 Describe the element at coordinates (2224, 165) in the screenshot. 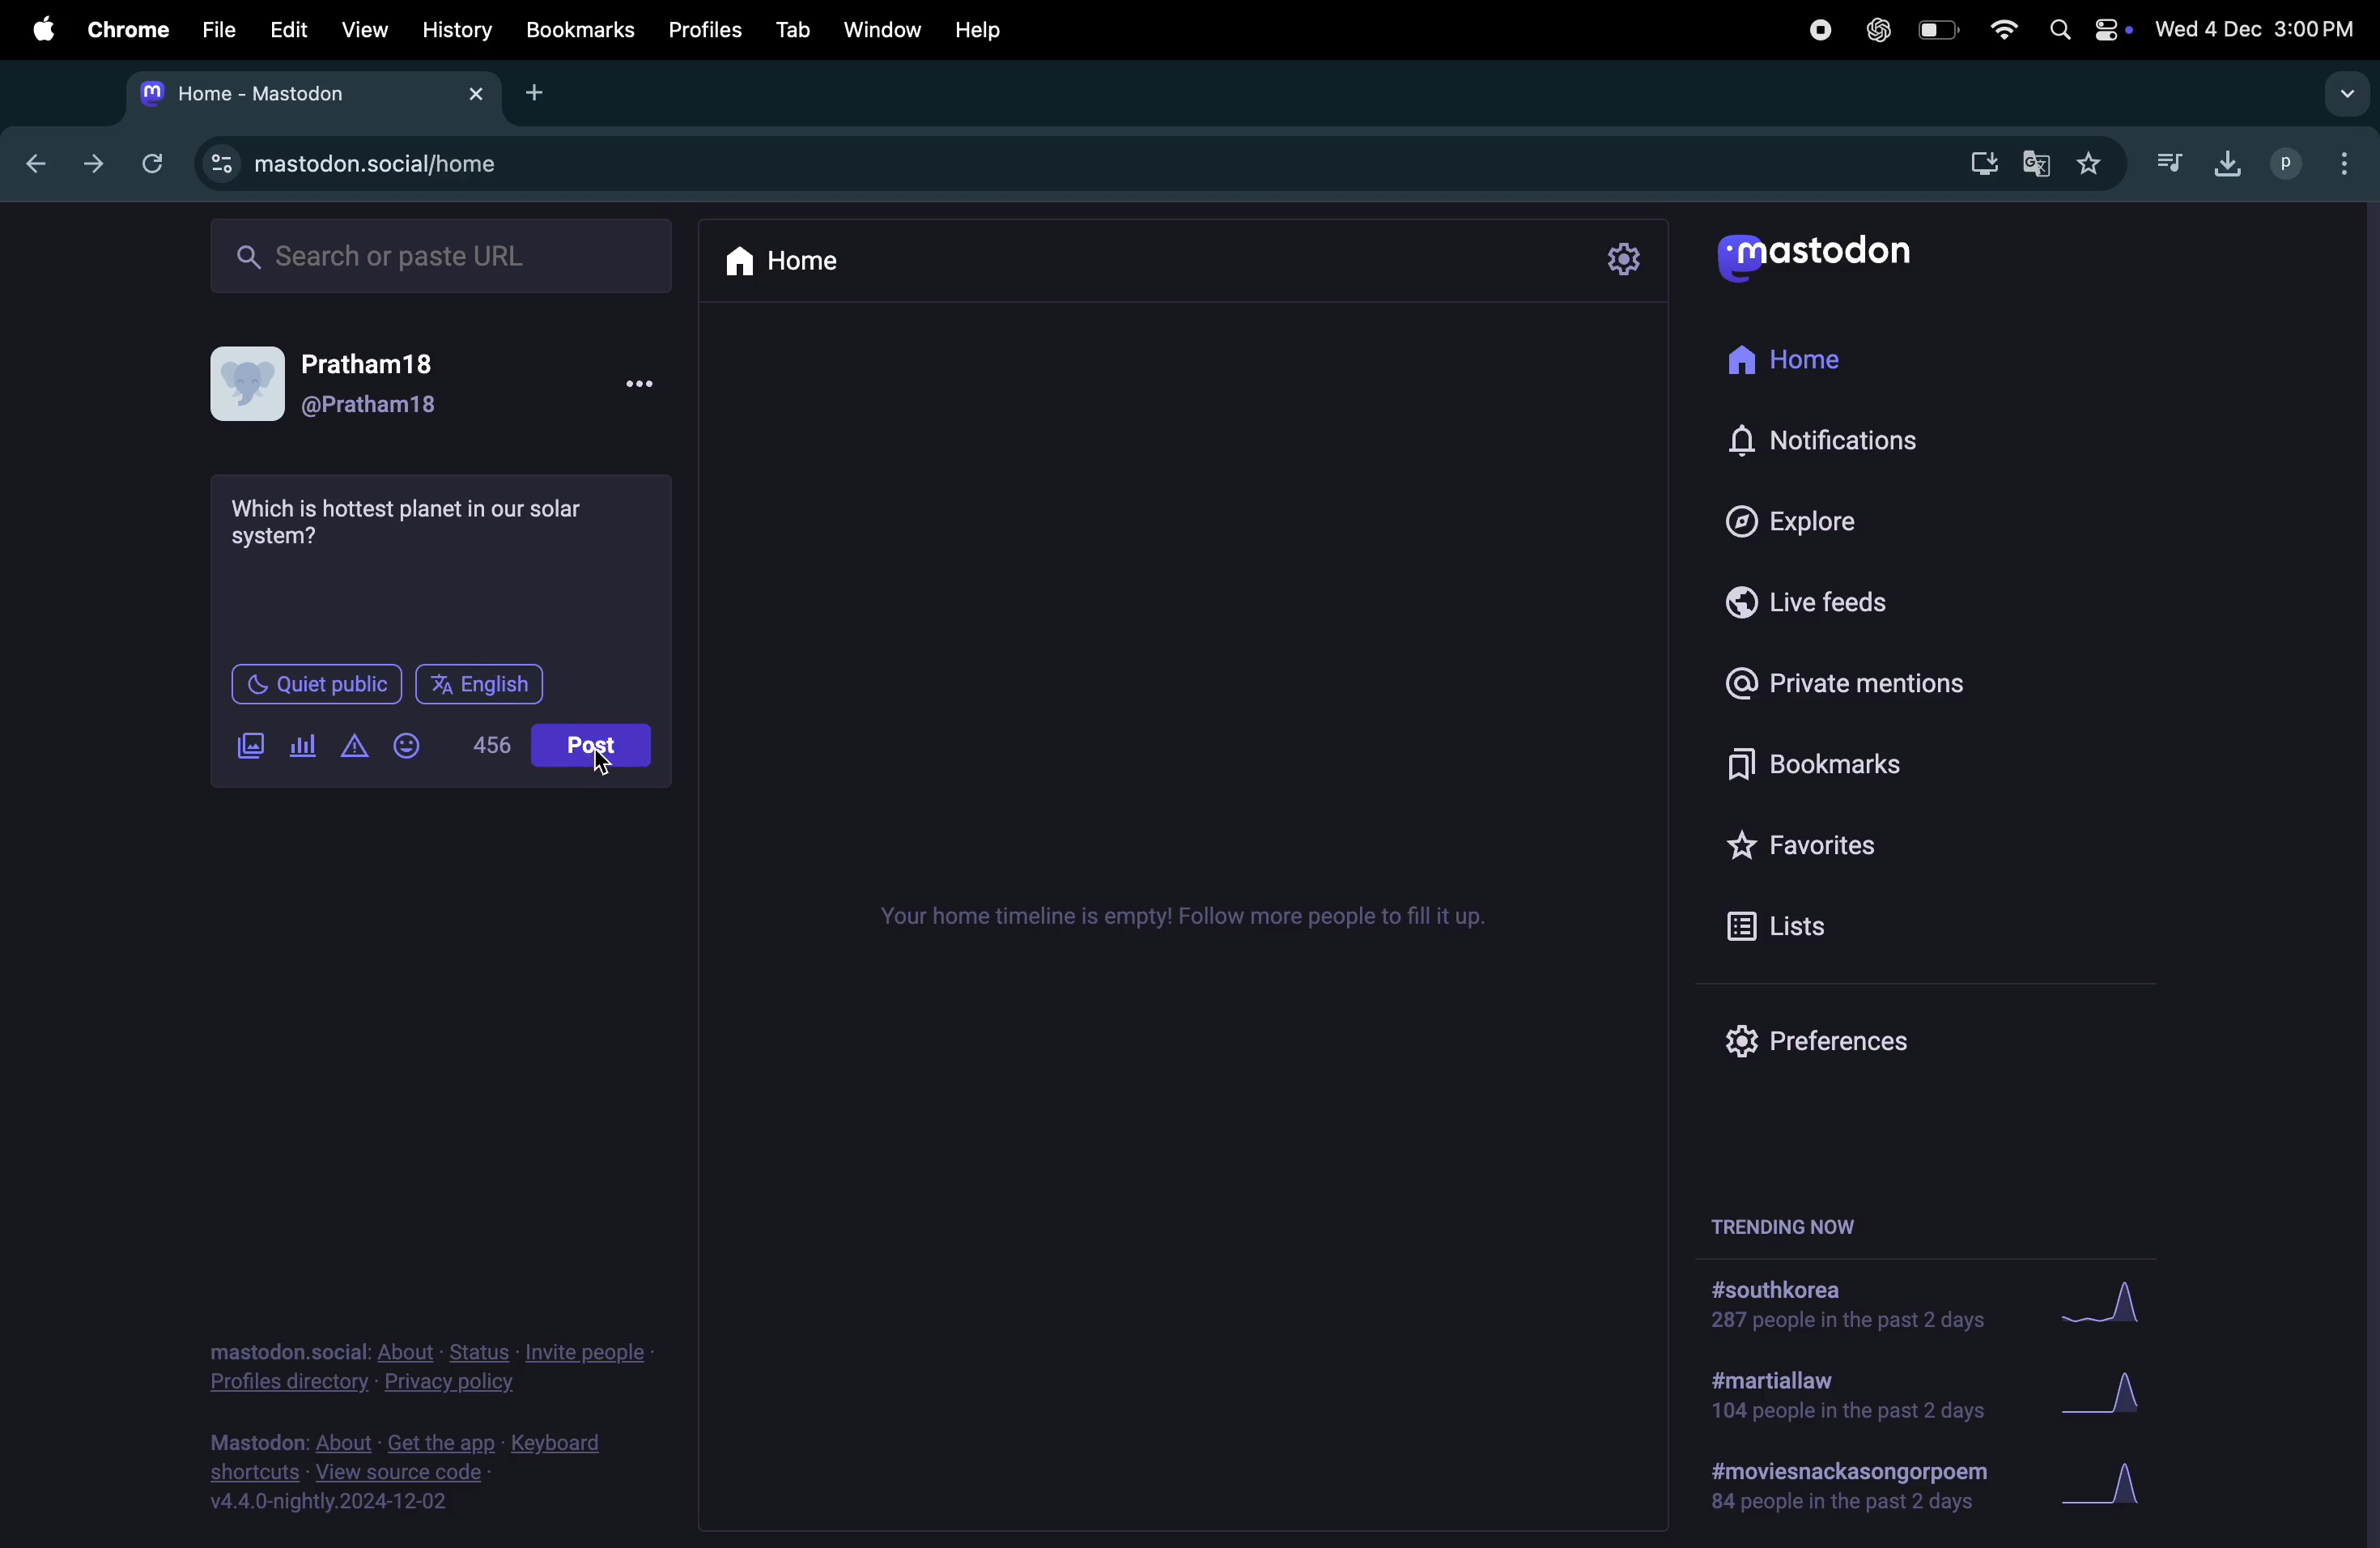

I see `downloads` at that location.